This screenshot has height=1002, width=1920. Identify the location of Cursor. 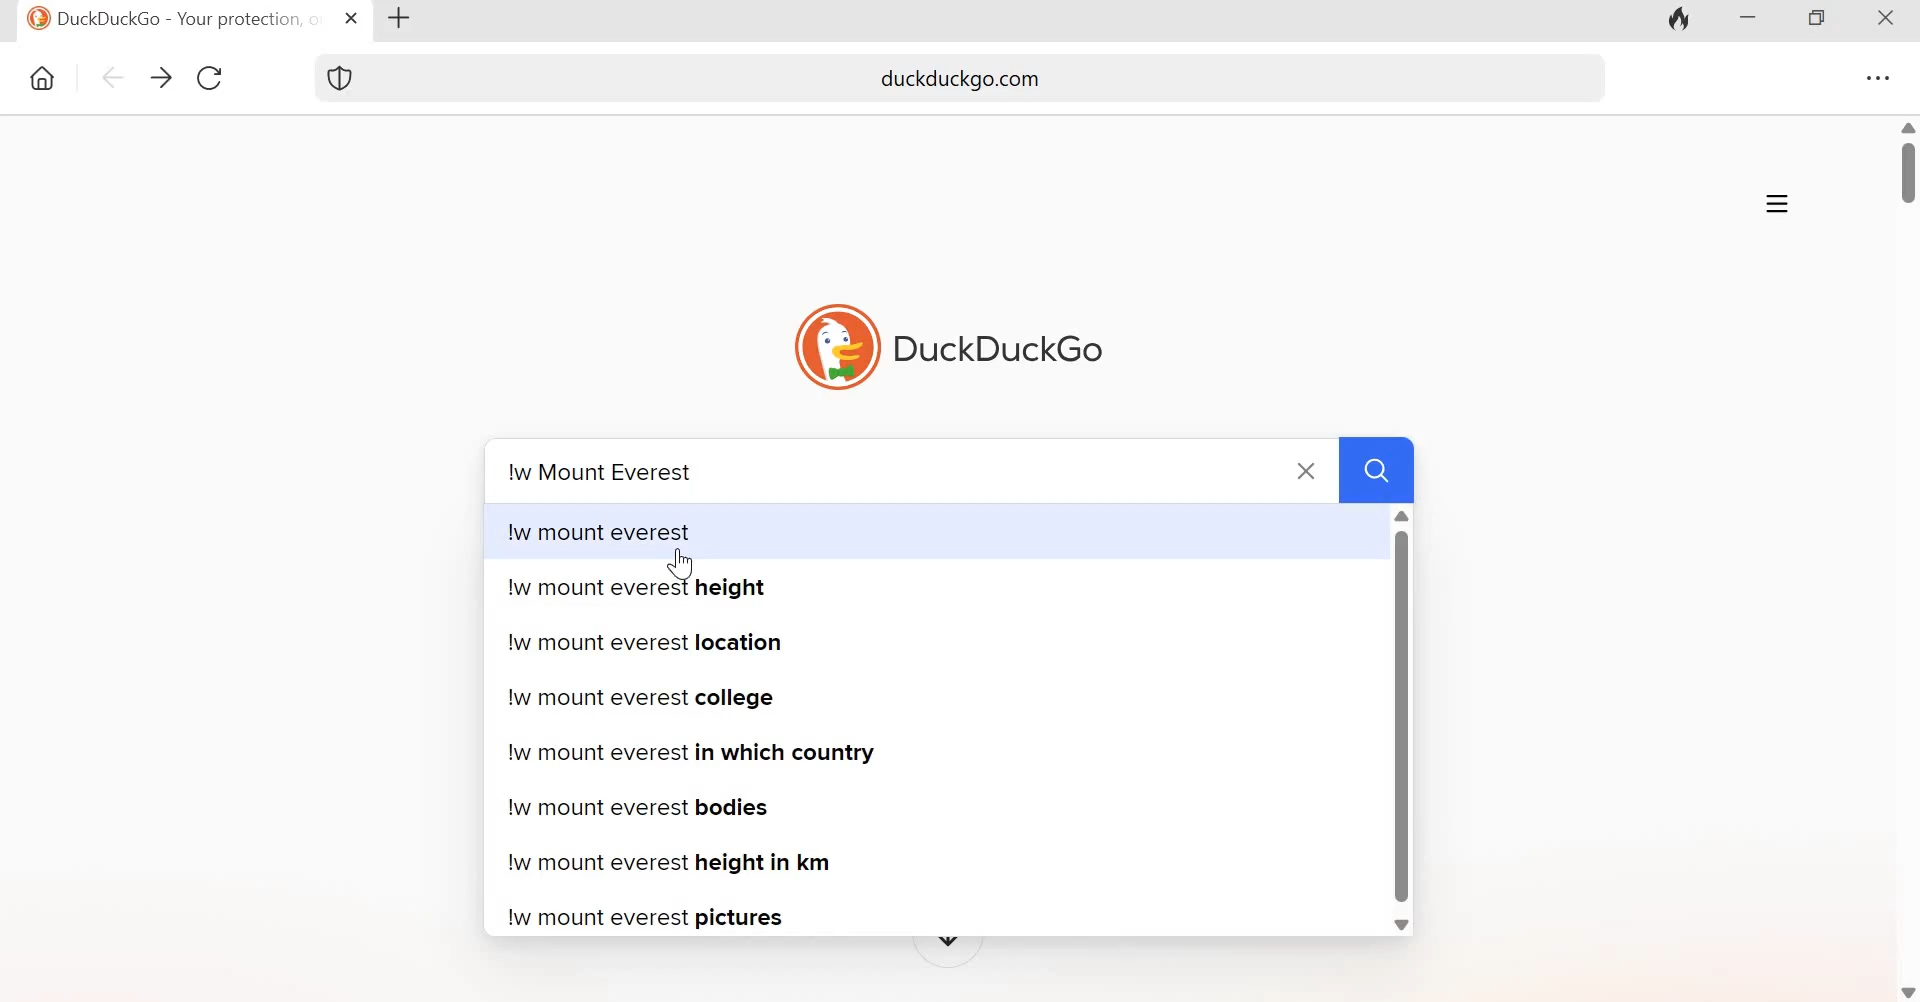
(682, 563).